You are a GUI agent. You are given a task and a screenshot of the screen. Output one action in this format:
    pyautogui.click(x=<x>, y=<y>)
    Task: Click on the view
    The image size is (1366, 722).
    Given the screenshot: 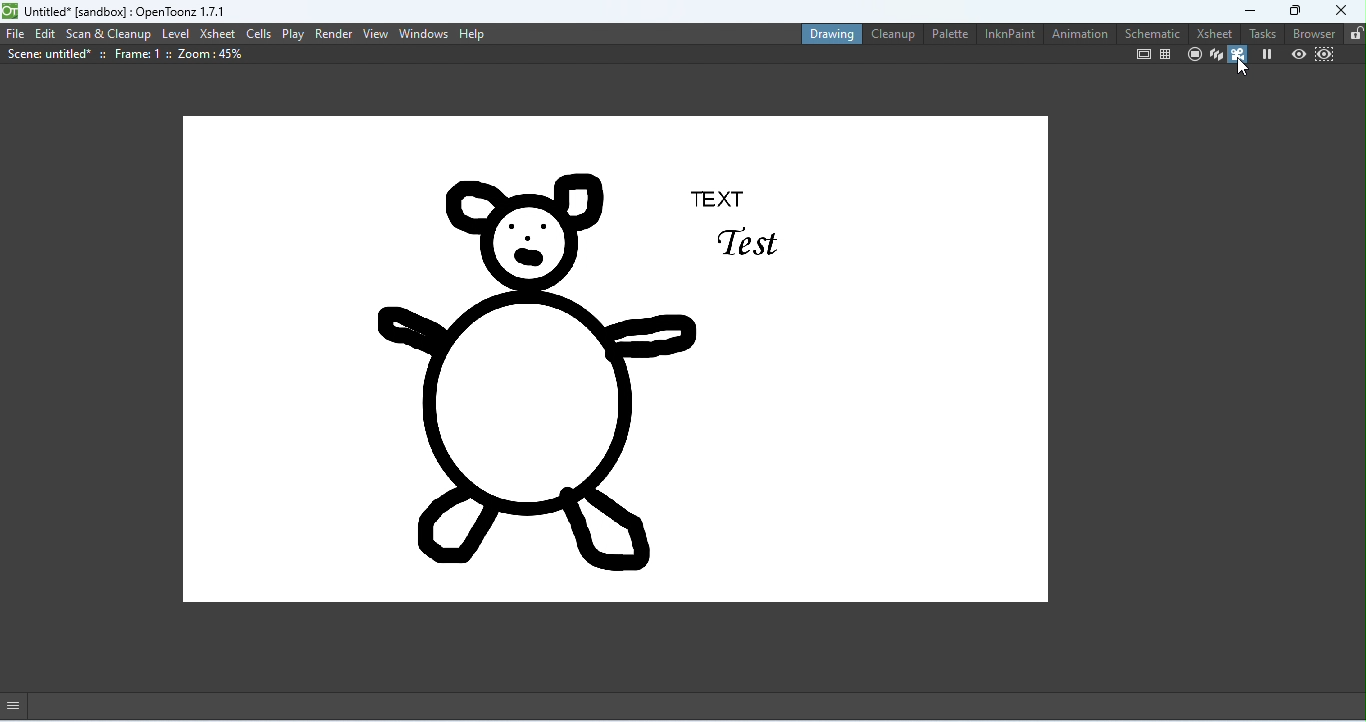 What is the action you would take?
    pyautogui.click(x=376, y=33)
    